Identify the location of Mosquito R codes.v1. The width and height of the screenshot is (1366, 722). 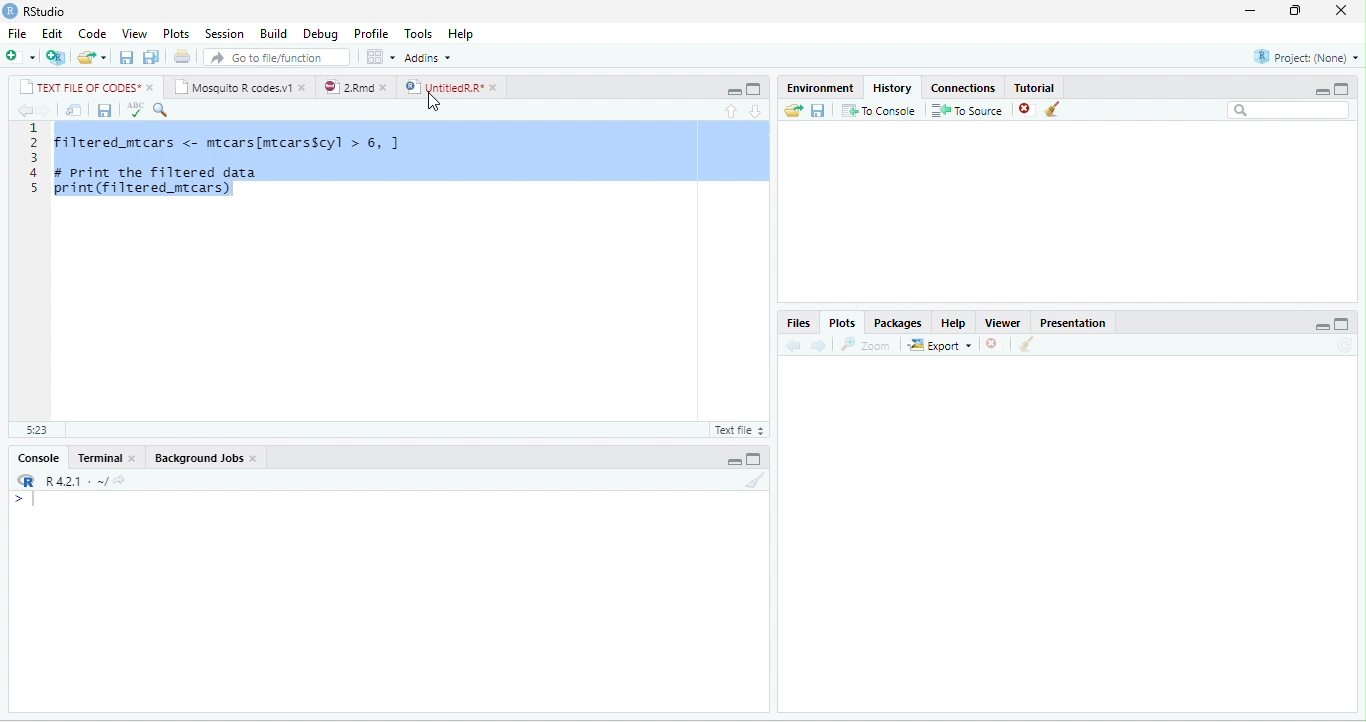
(233, 86).